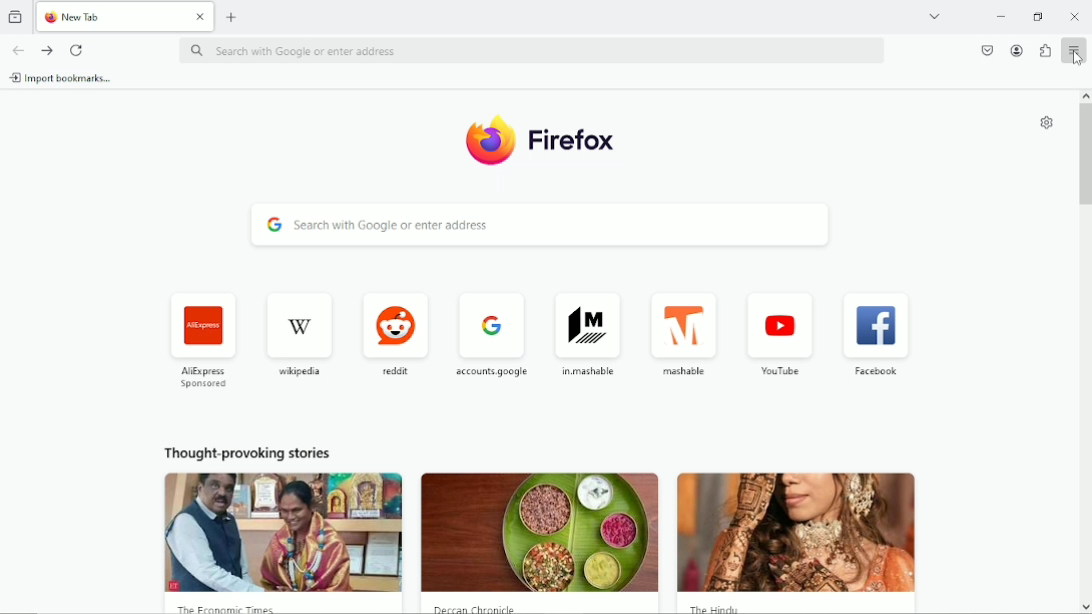 The height and width of the screenshot is (614, 1092). Describe the element at coordinates (78, 51) in the screenshot. I see `reload current tab` at that location.